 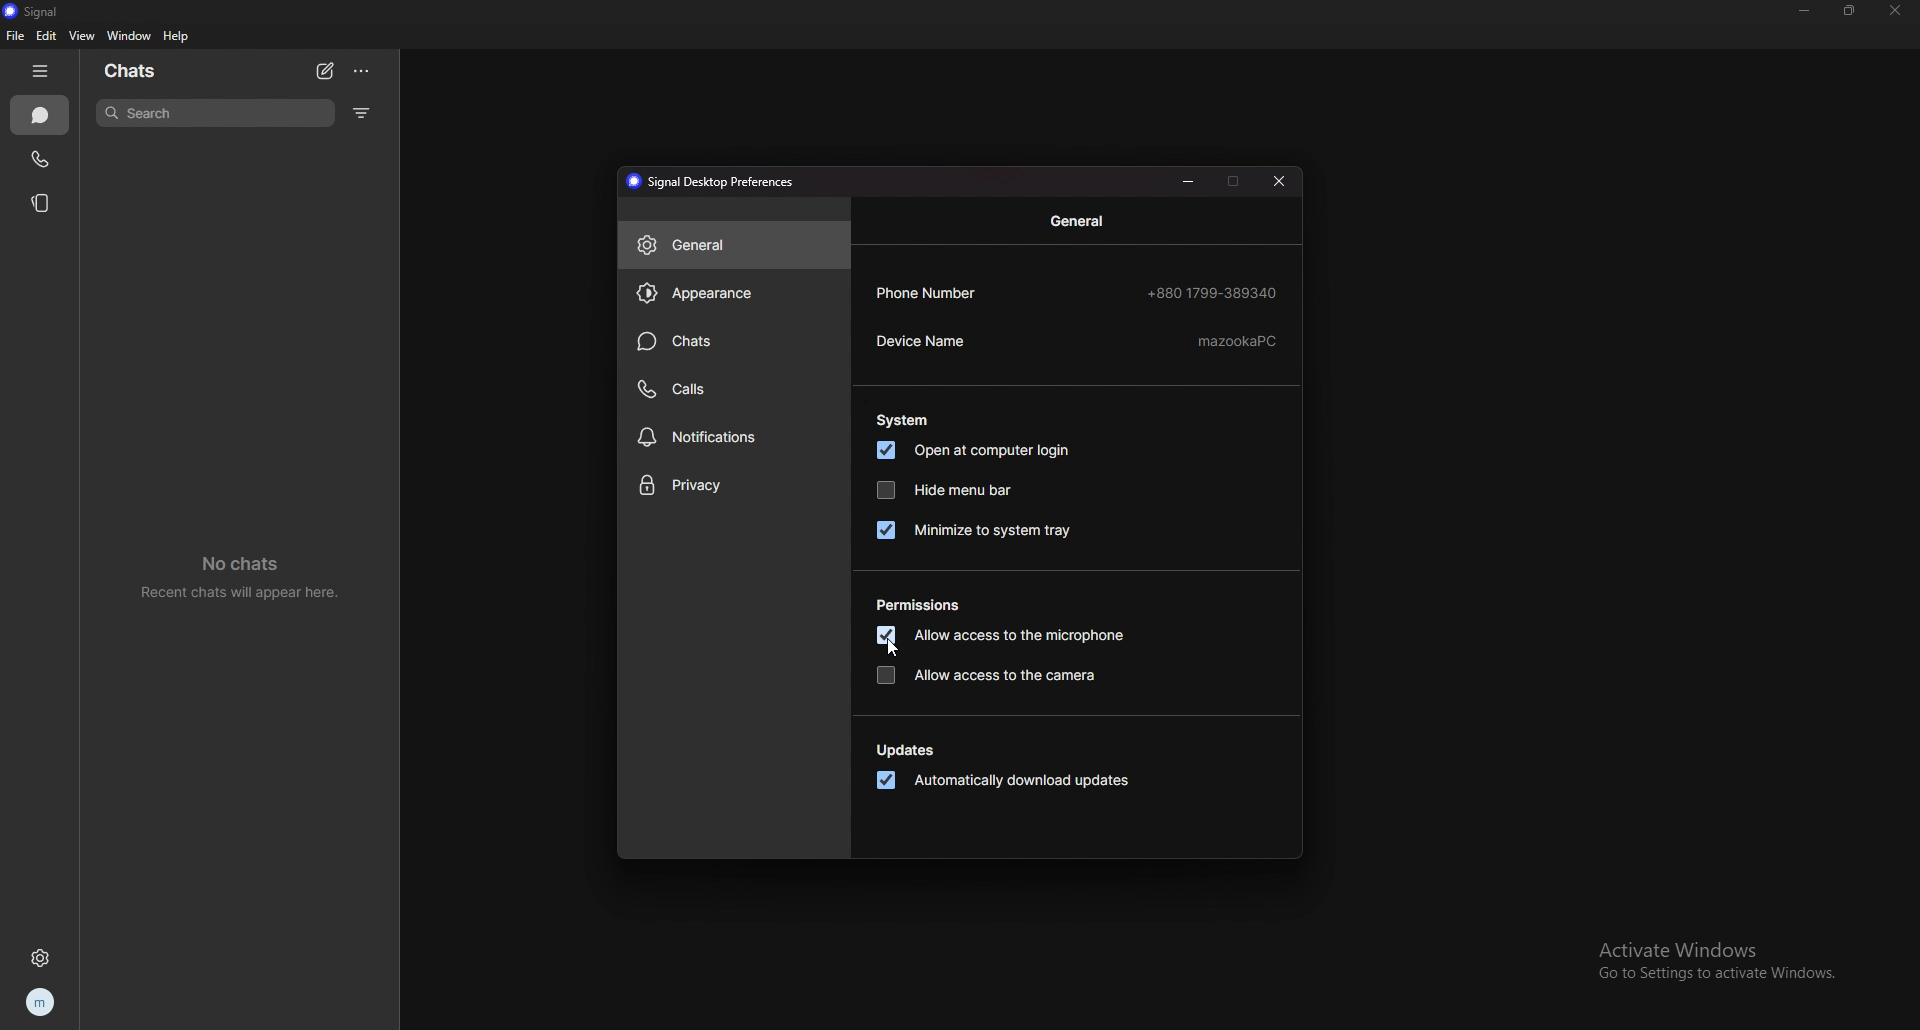 I want to click on help, so click(x=178, y=37).